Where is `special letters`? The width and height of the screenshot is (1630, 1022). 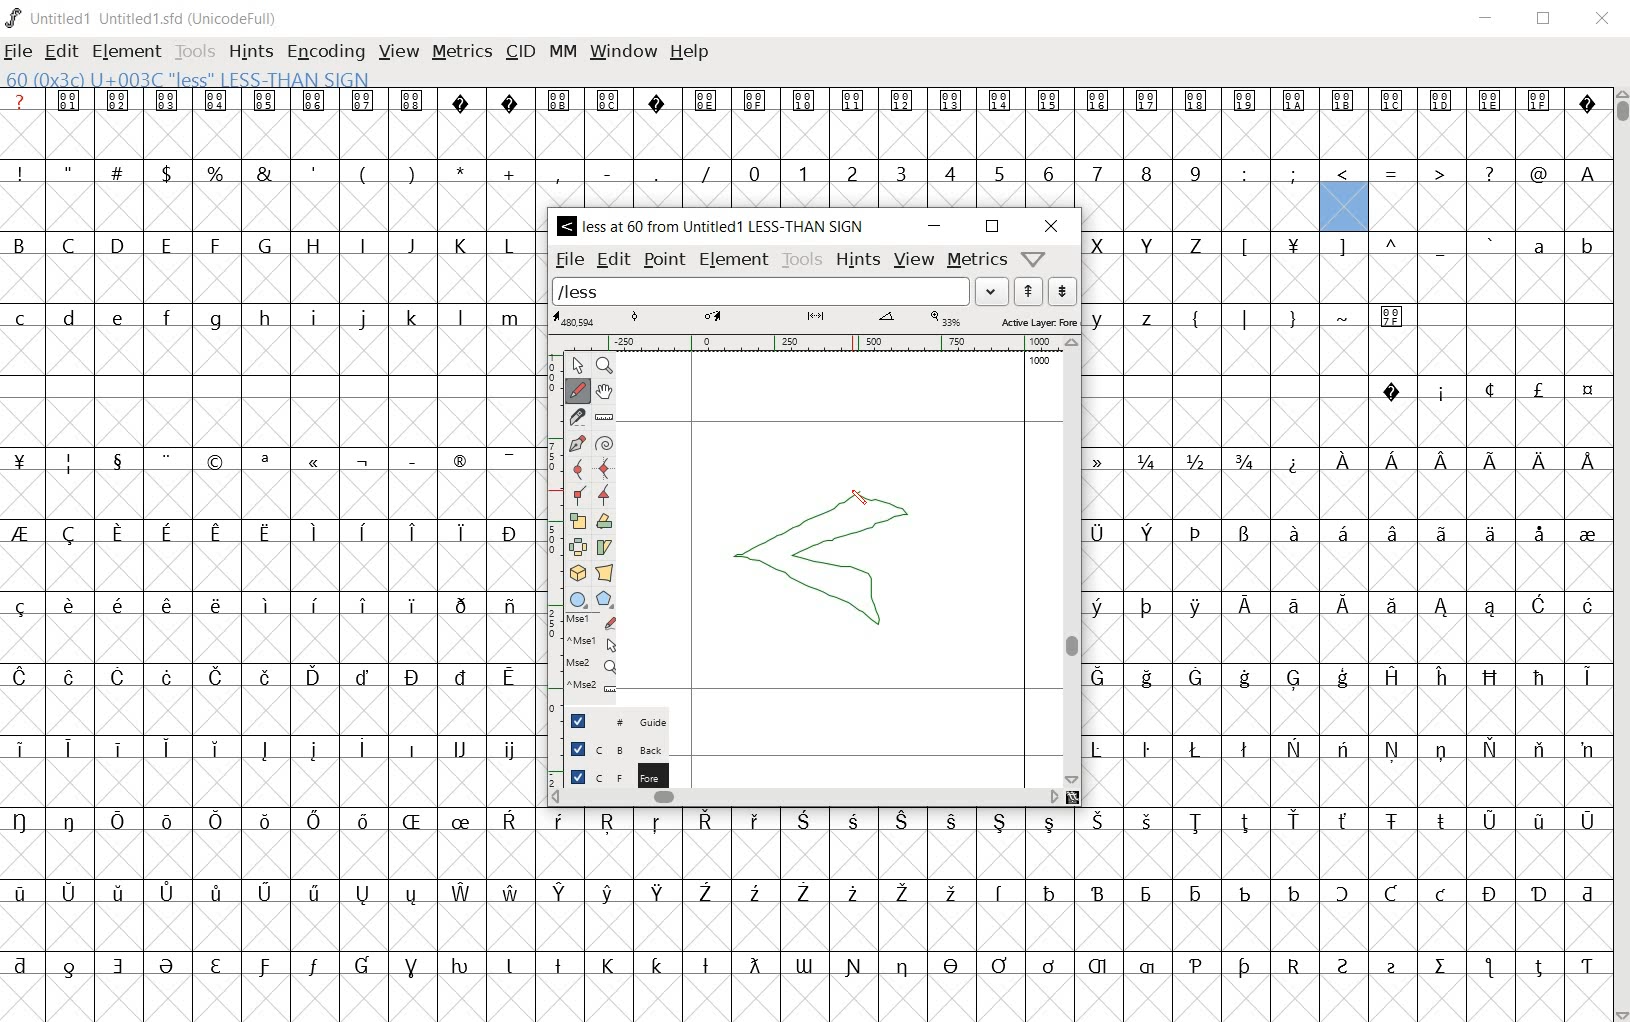
special letters is located at coordinates (1438, 460).